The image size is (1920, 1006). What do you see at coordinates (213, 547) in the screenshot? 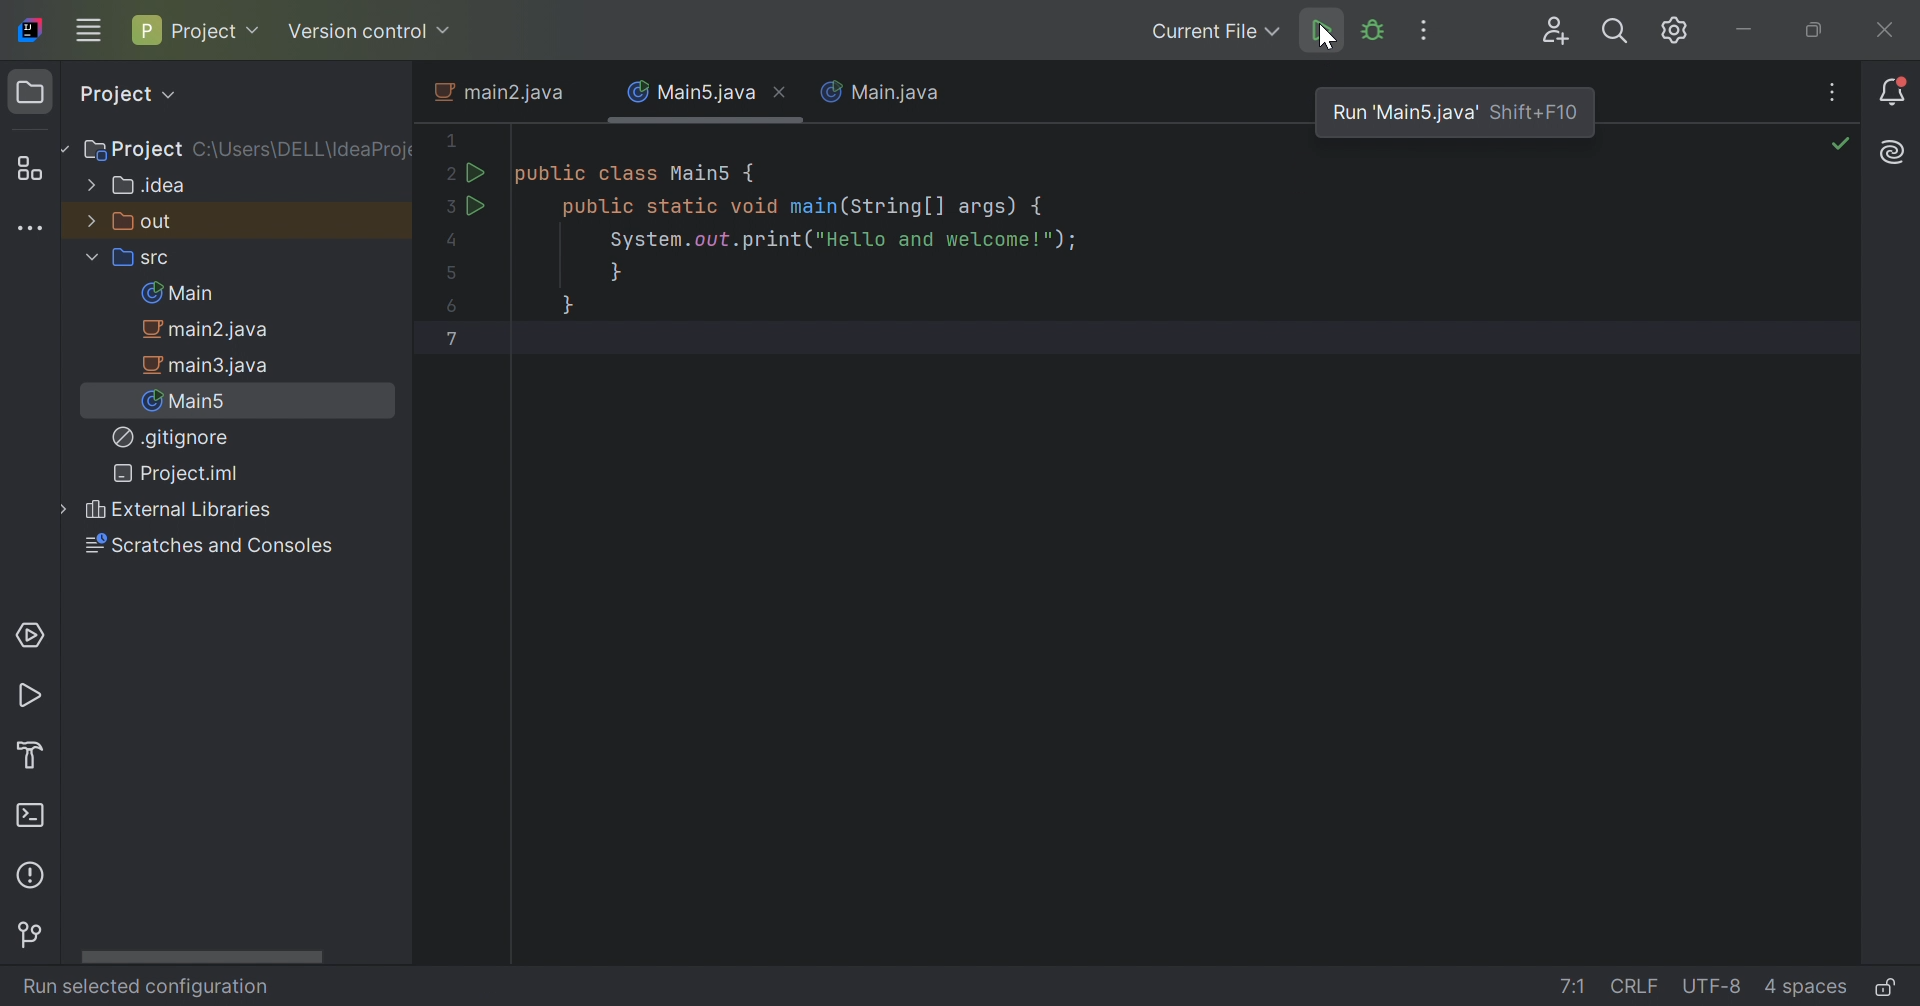
I see `Scratches and Consoles` at bounding box center [213, 547].